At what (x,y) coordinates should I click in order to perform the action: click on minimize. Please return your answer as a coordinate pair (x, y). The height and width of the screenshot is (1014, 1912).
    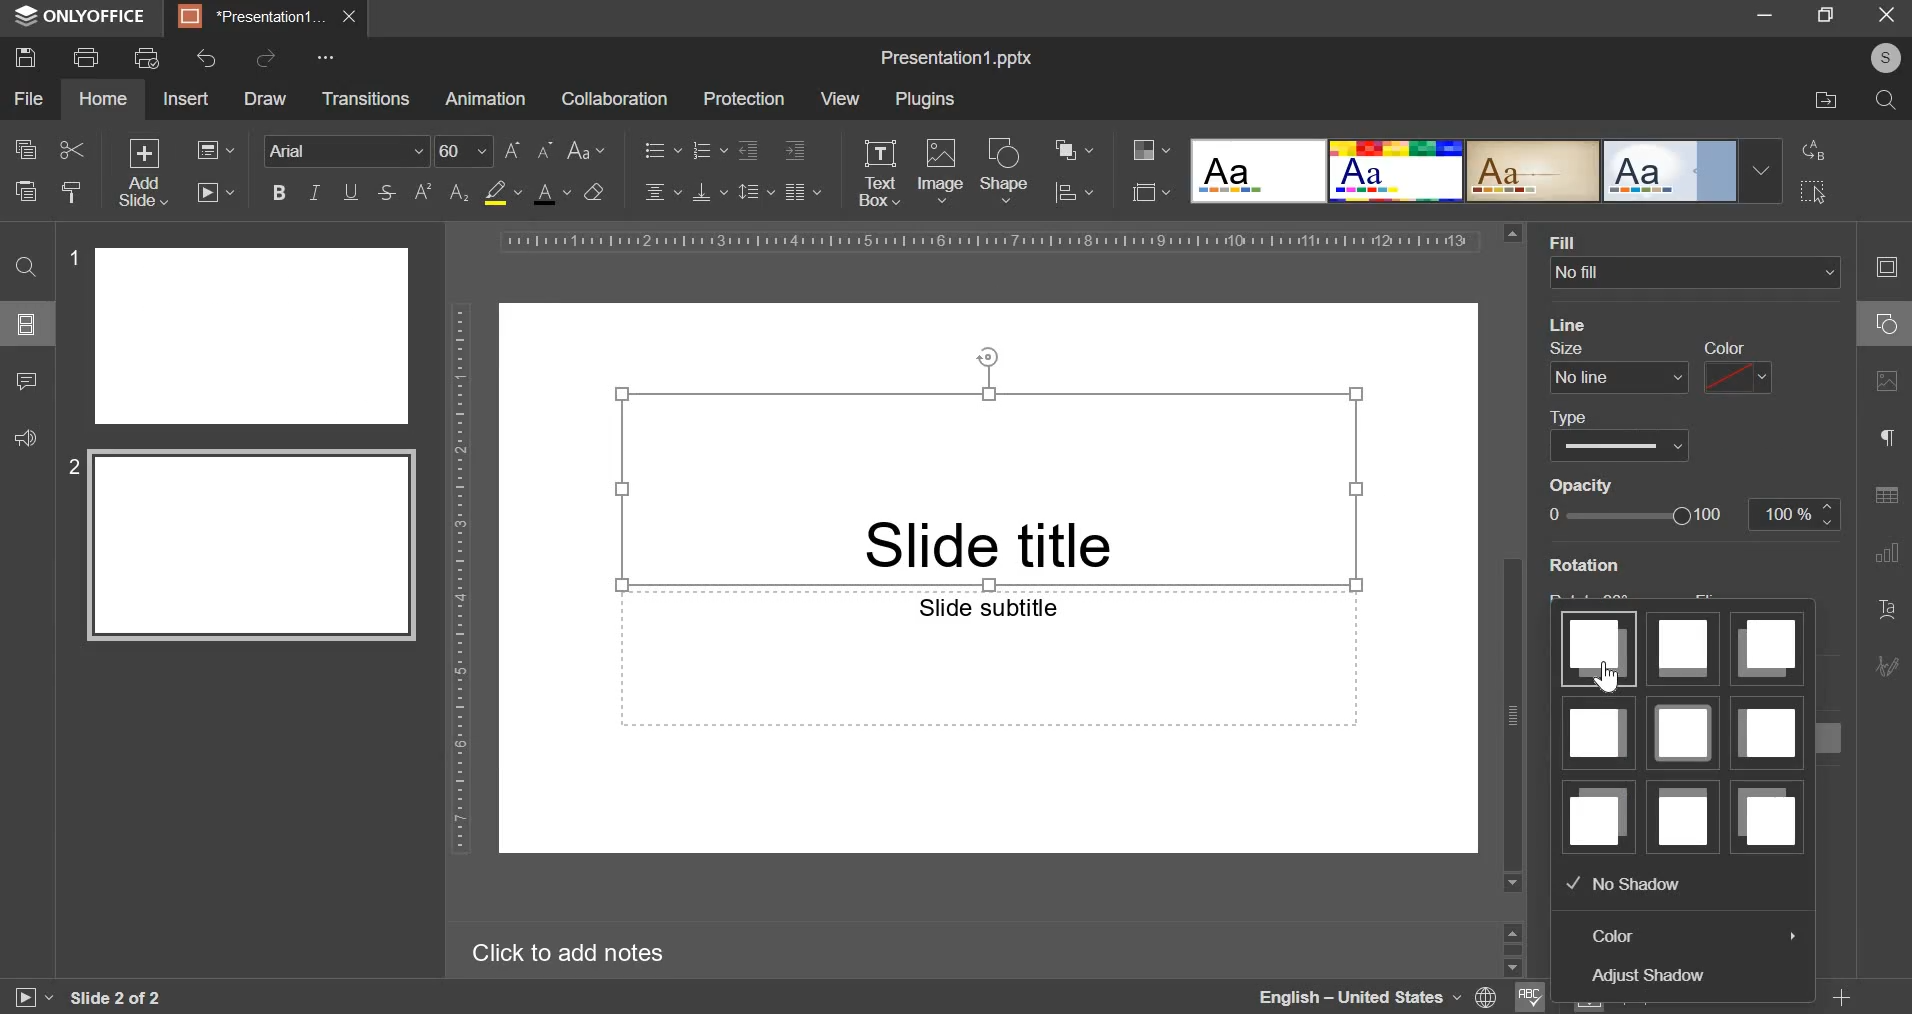
    Looking at the image, I should click on (1764, 13).